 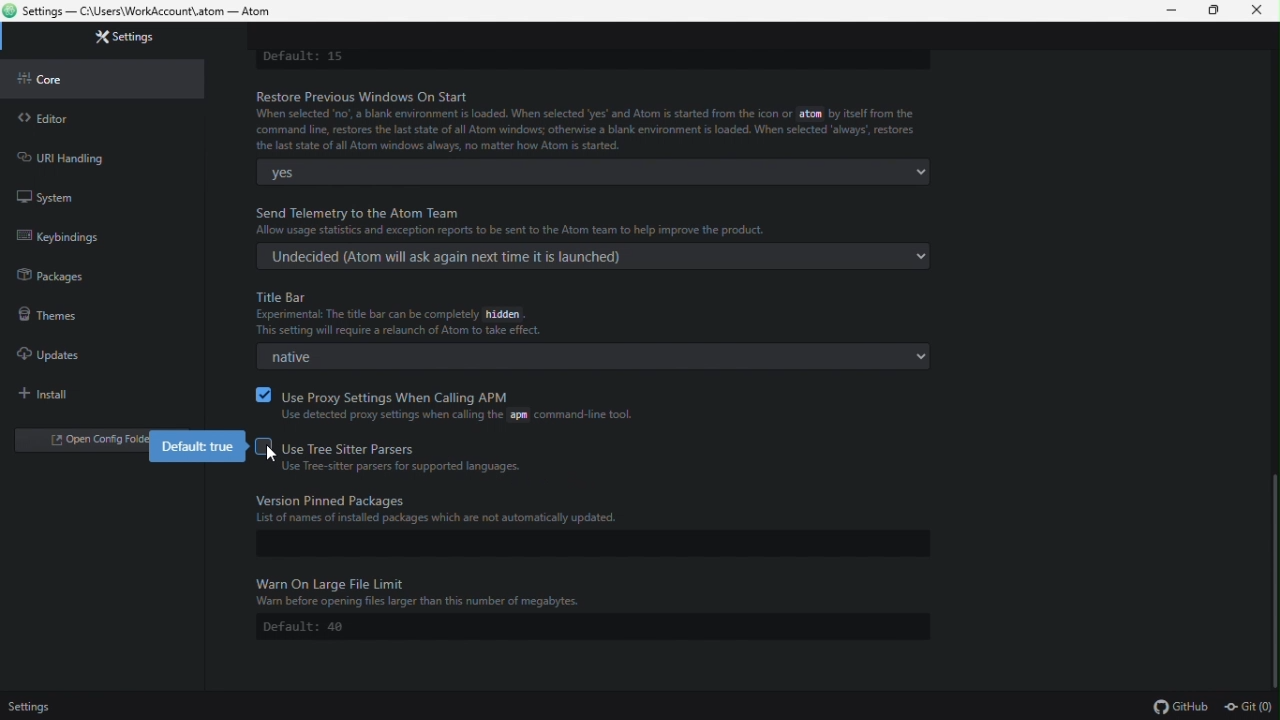 What do you see at coordinates (593, 627) in the screenshot?
I see `default` at bounding box center [593, 627].